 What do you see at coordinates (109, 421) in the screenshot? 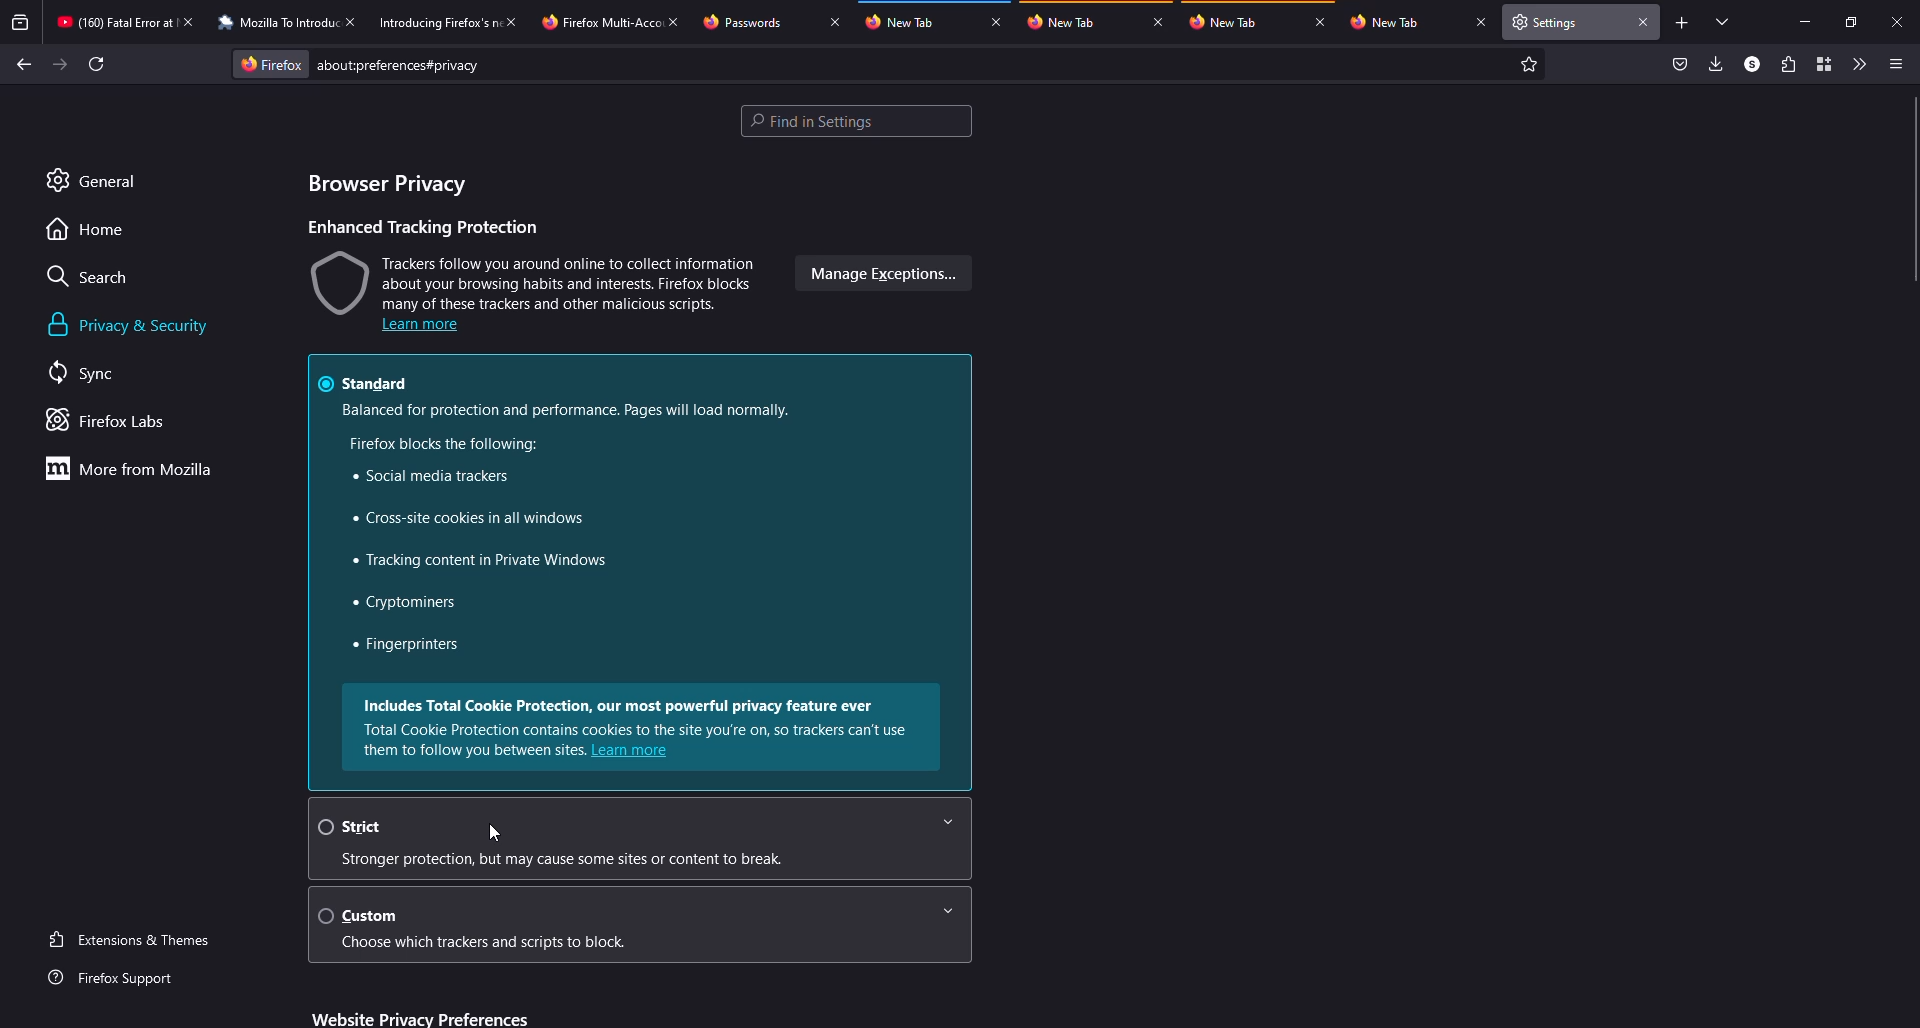
I see `firefox labs` at bounding box center [109, 421].